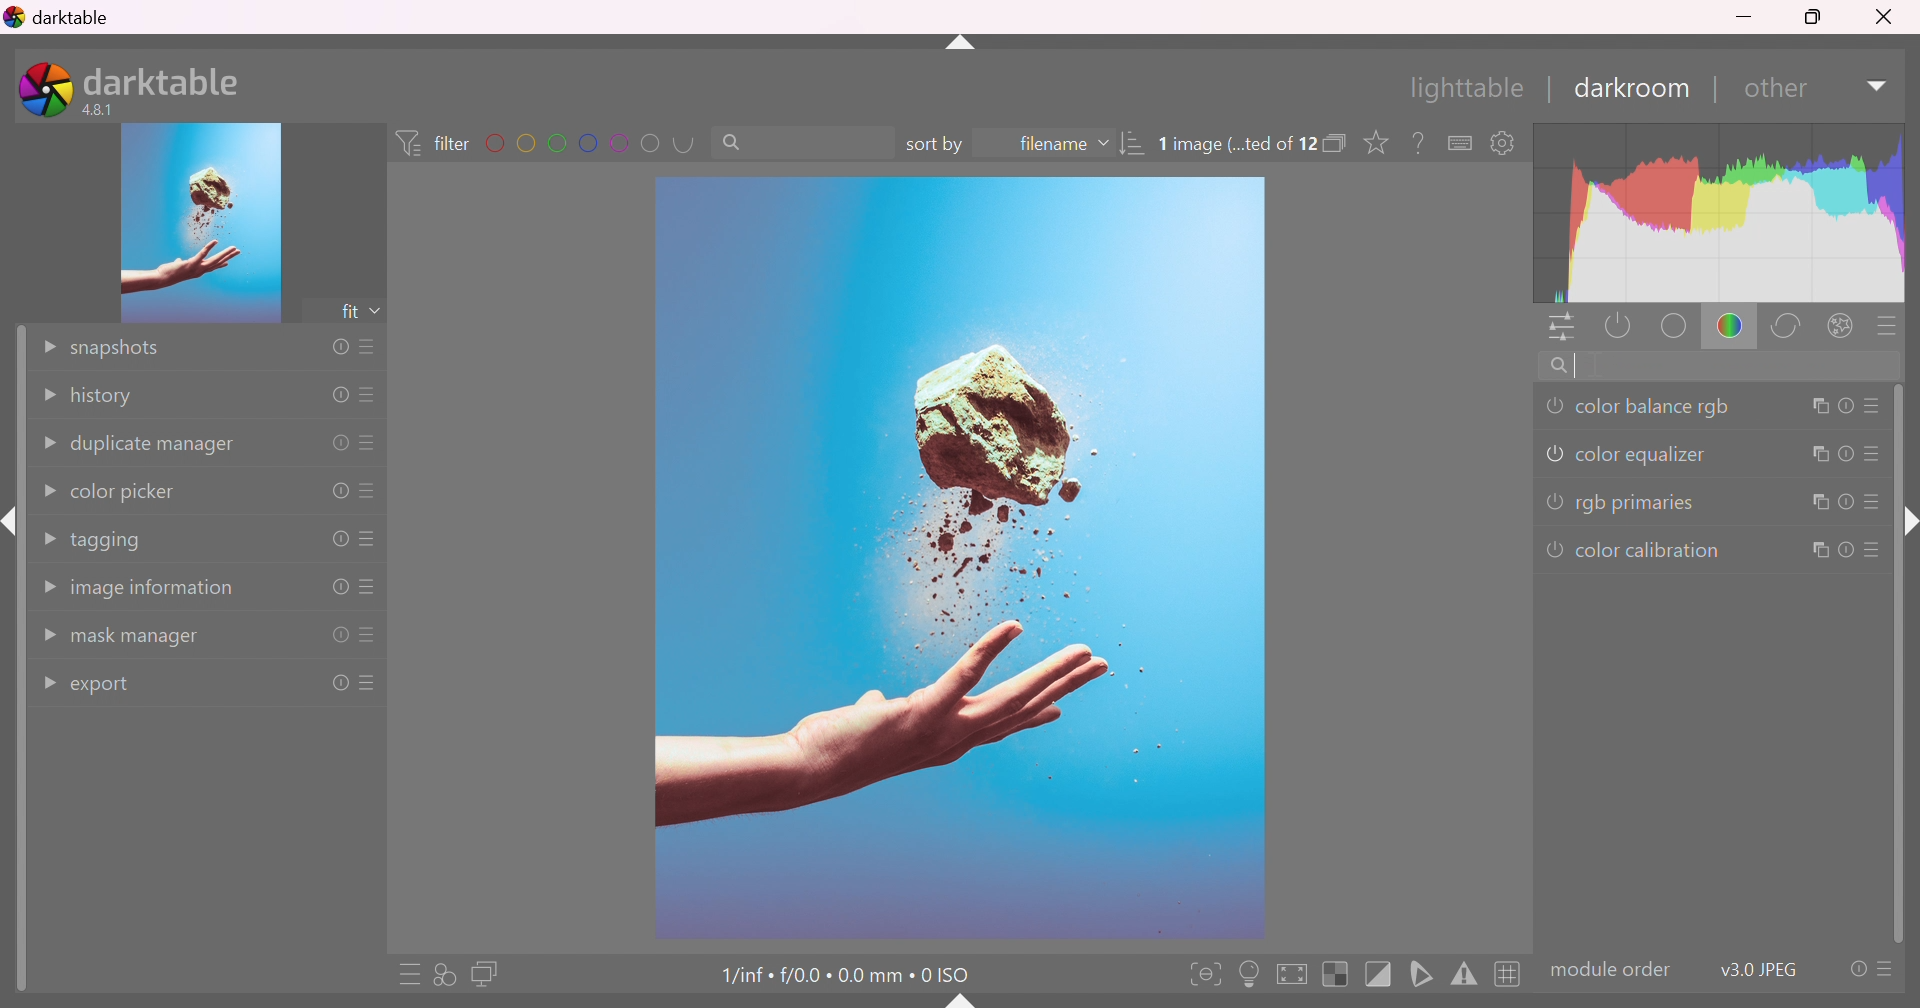 The image size is (1920, 1008). What do you see at coordinates (373, 490) in the screenshot?
I see `presets` at bounding box center [373, 490].